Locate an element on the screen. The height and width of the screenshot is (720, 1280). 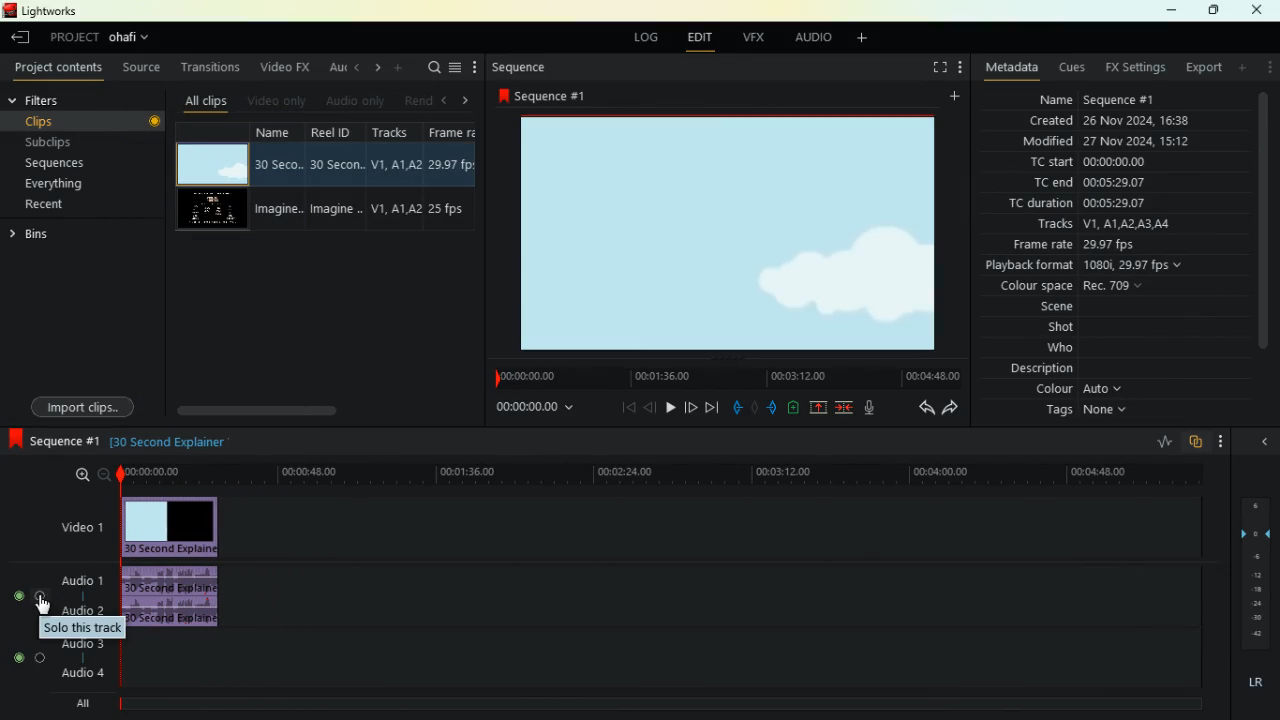
add is located at coordinates (1242, 68).